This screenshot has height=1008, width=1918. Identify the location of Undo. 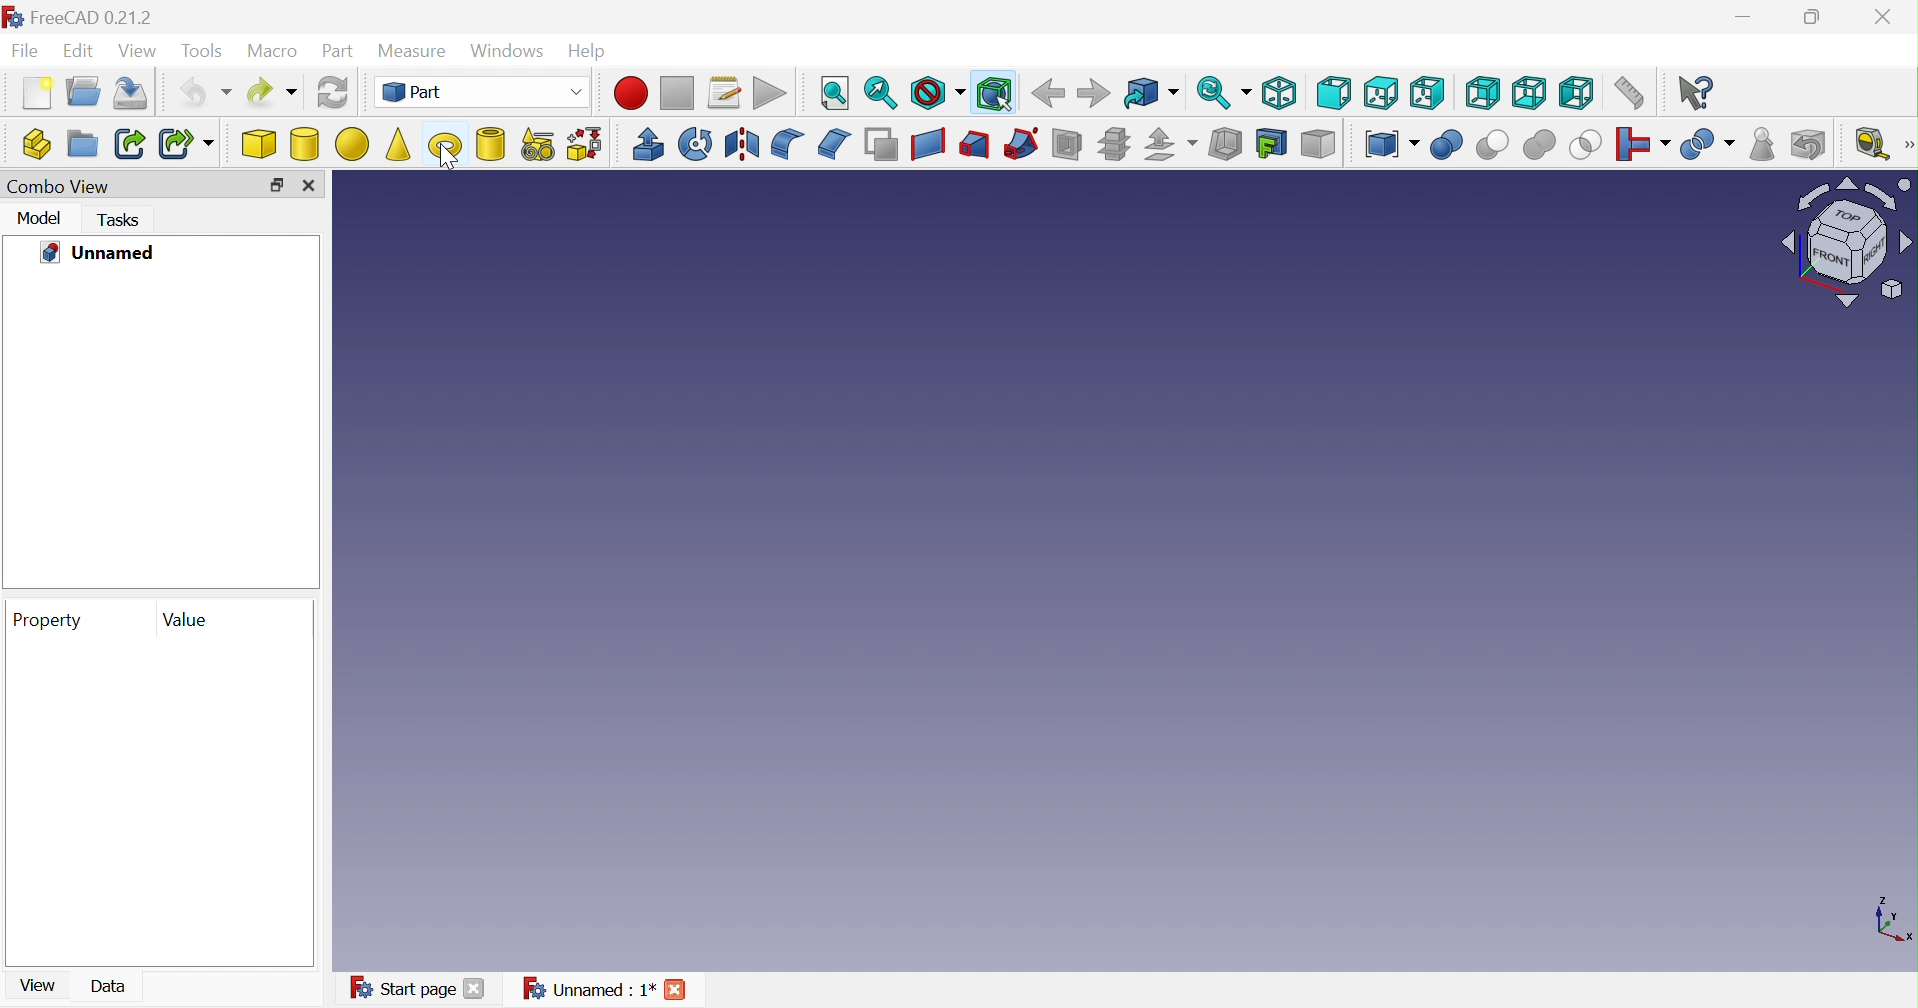
(200, 94).